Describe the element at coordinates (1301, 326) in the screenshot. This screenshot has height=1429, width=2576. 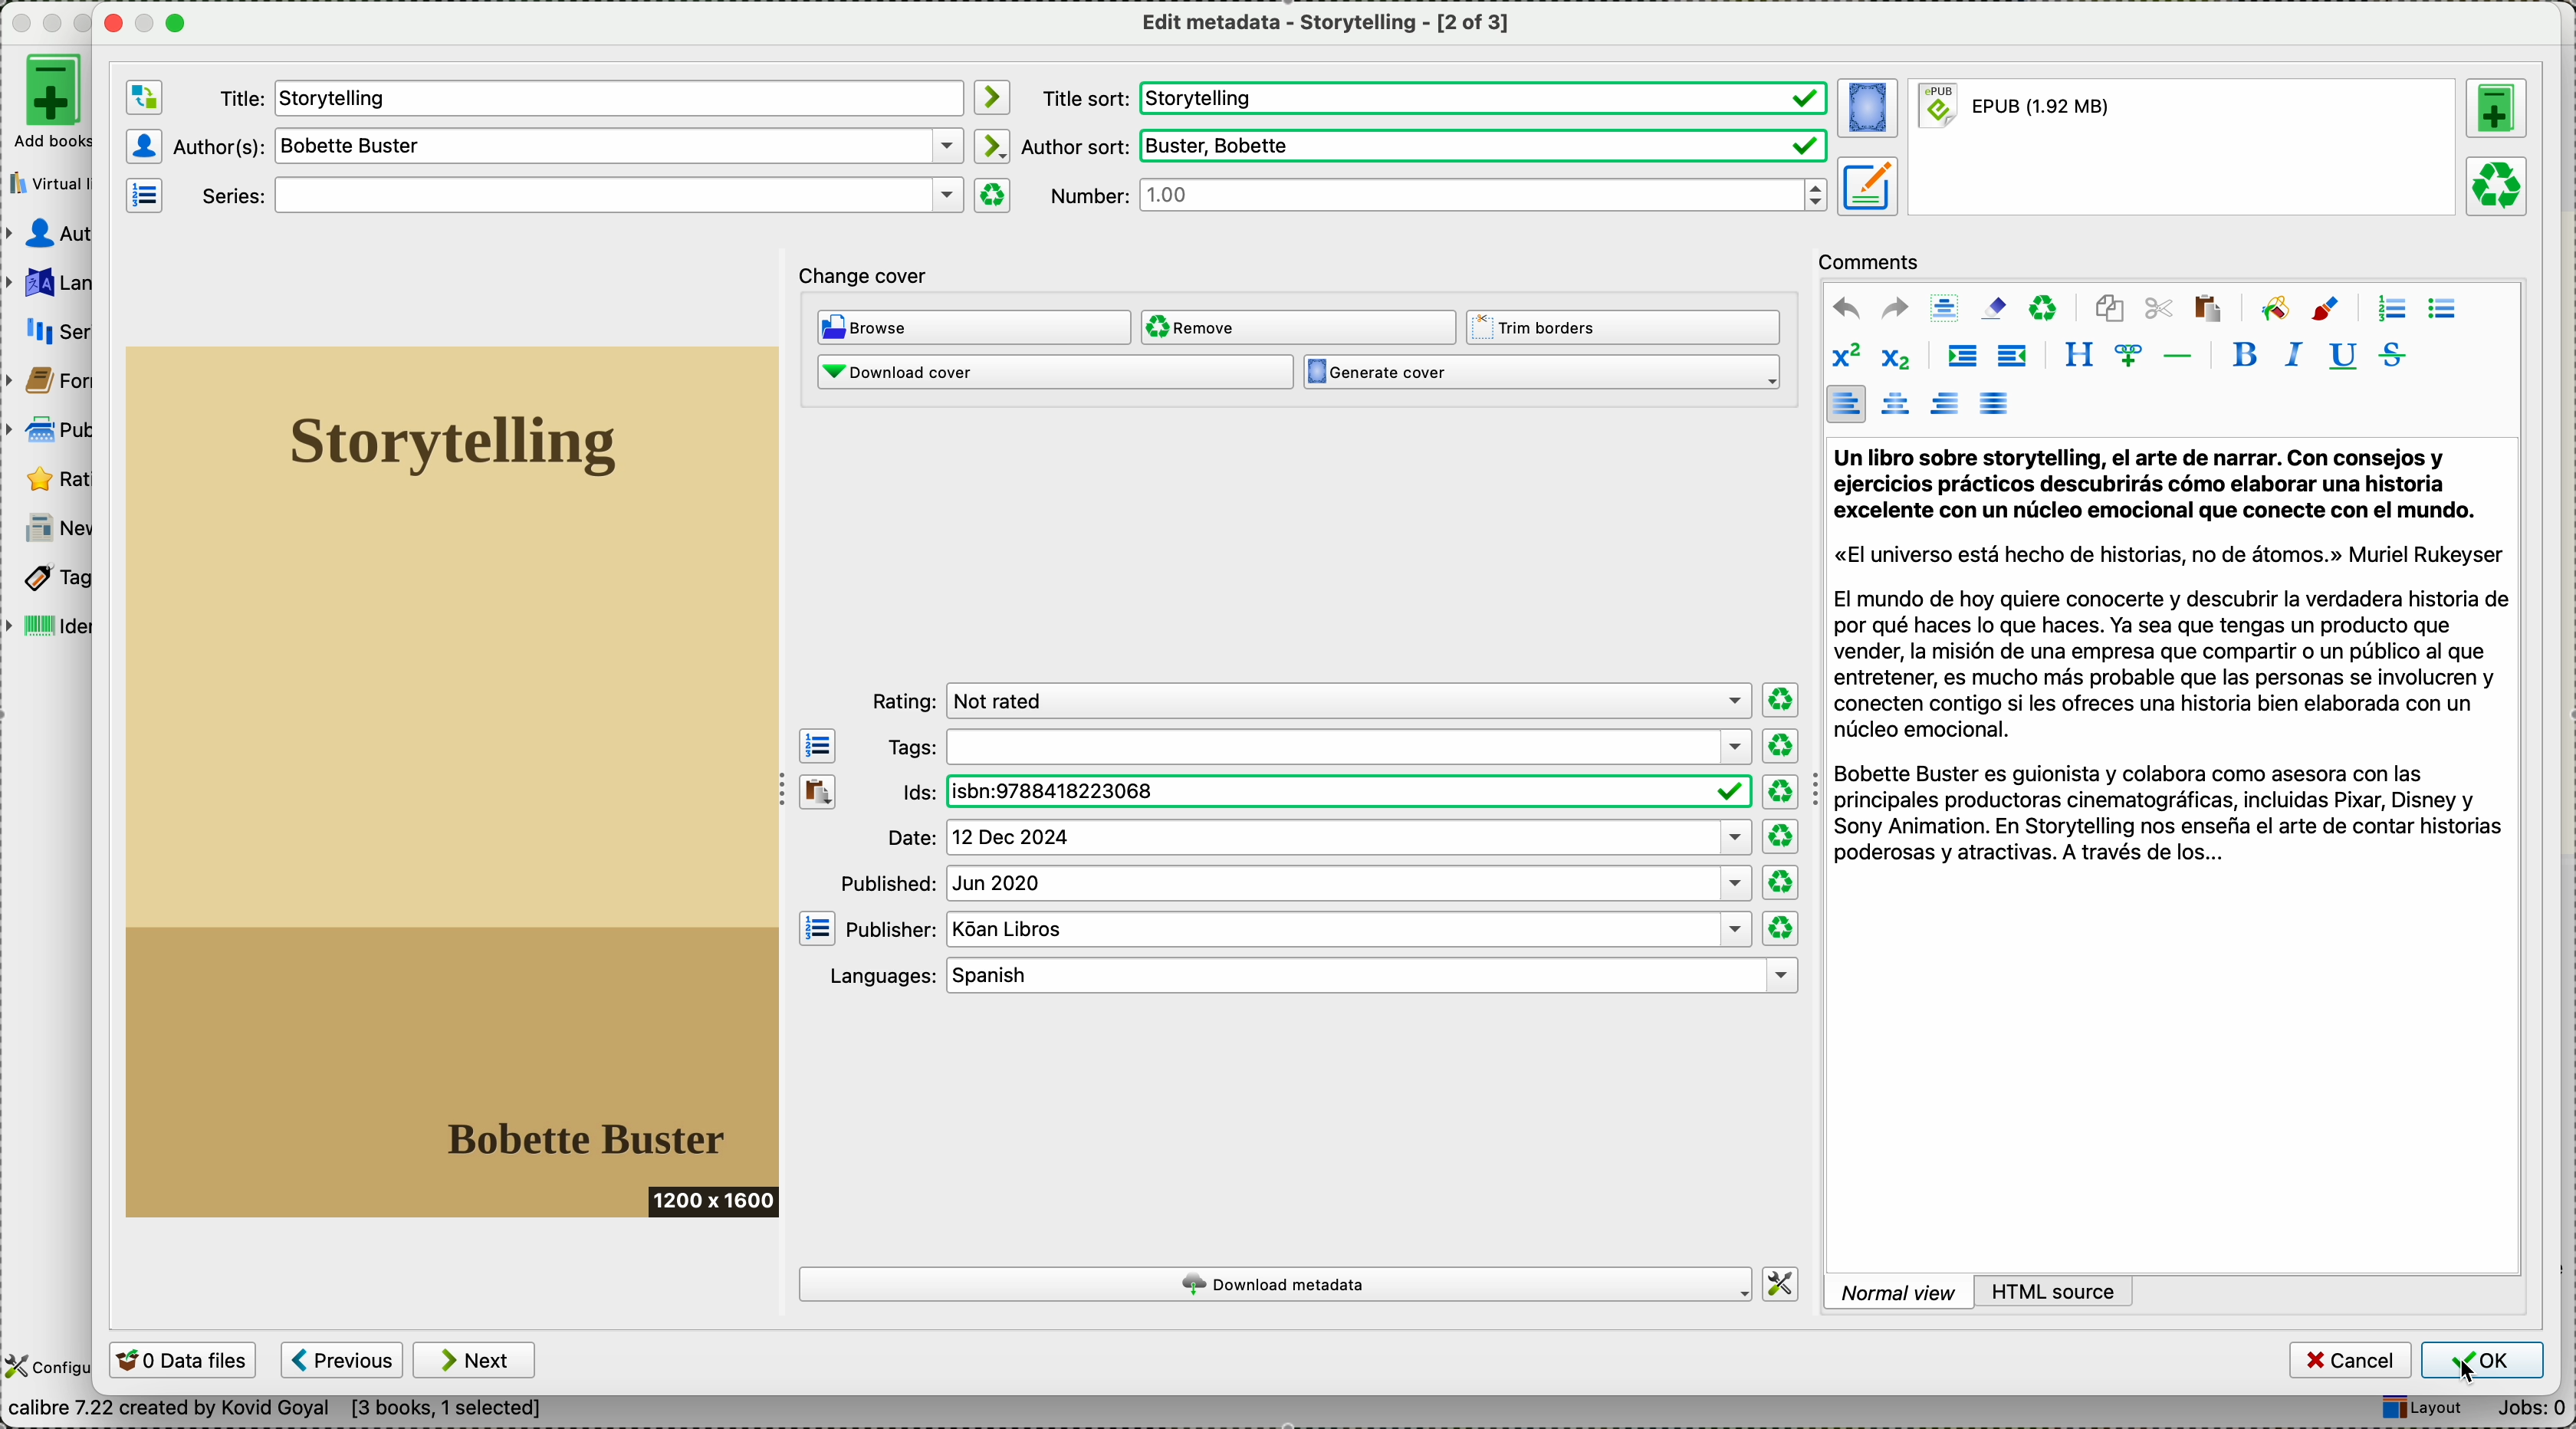
I see `remove` at that location.